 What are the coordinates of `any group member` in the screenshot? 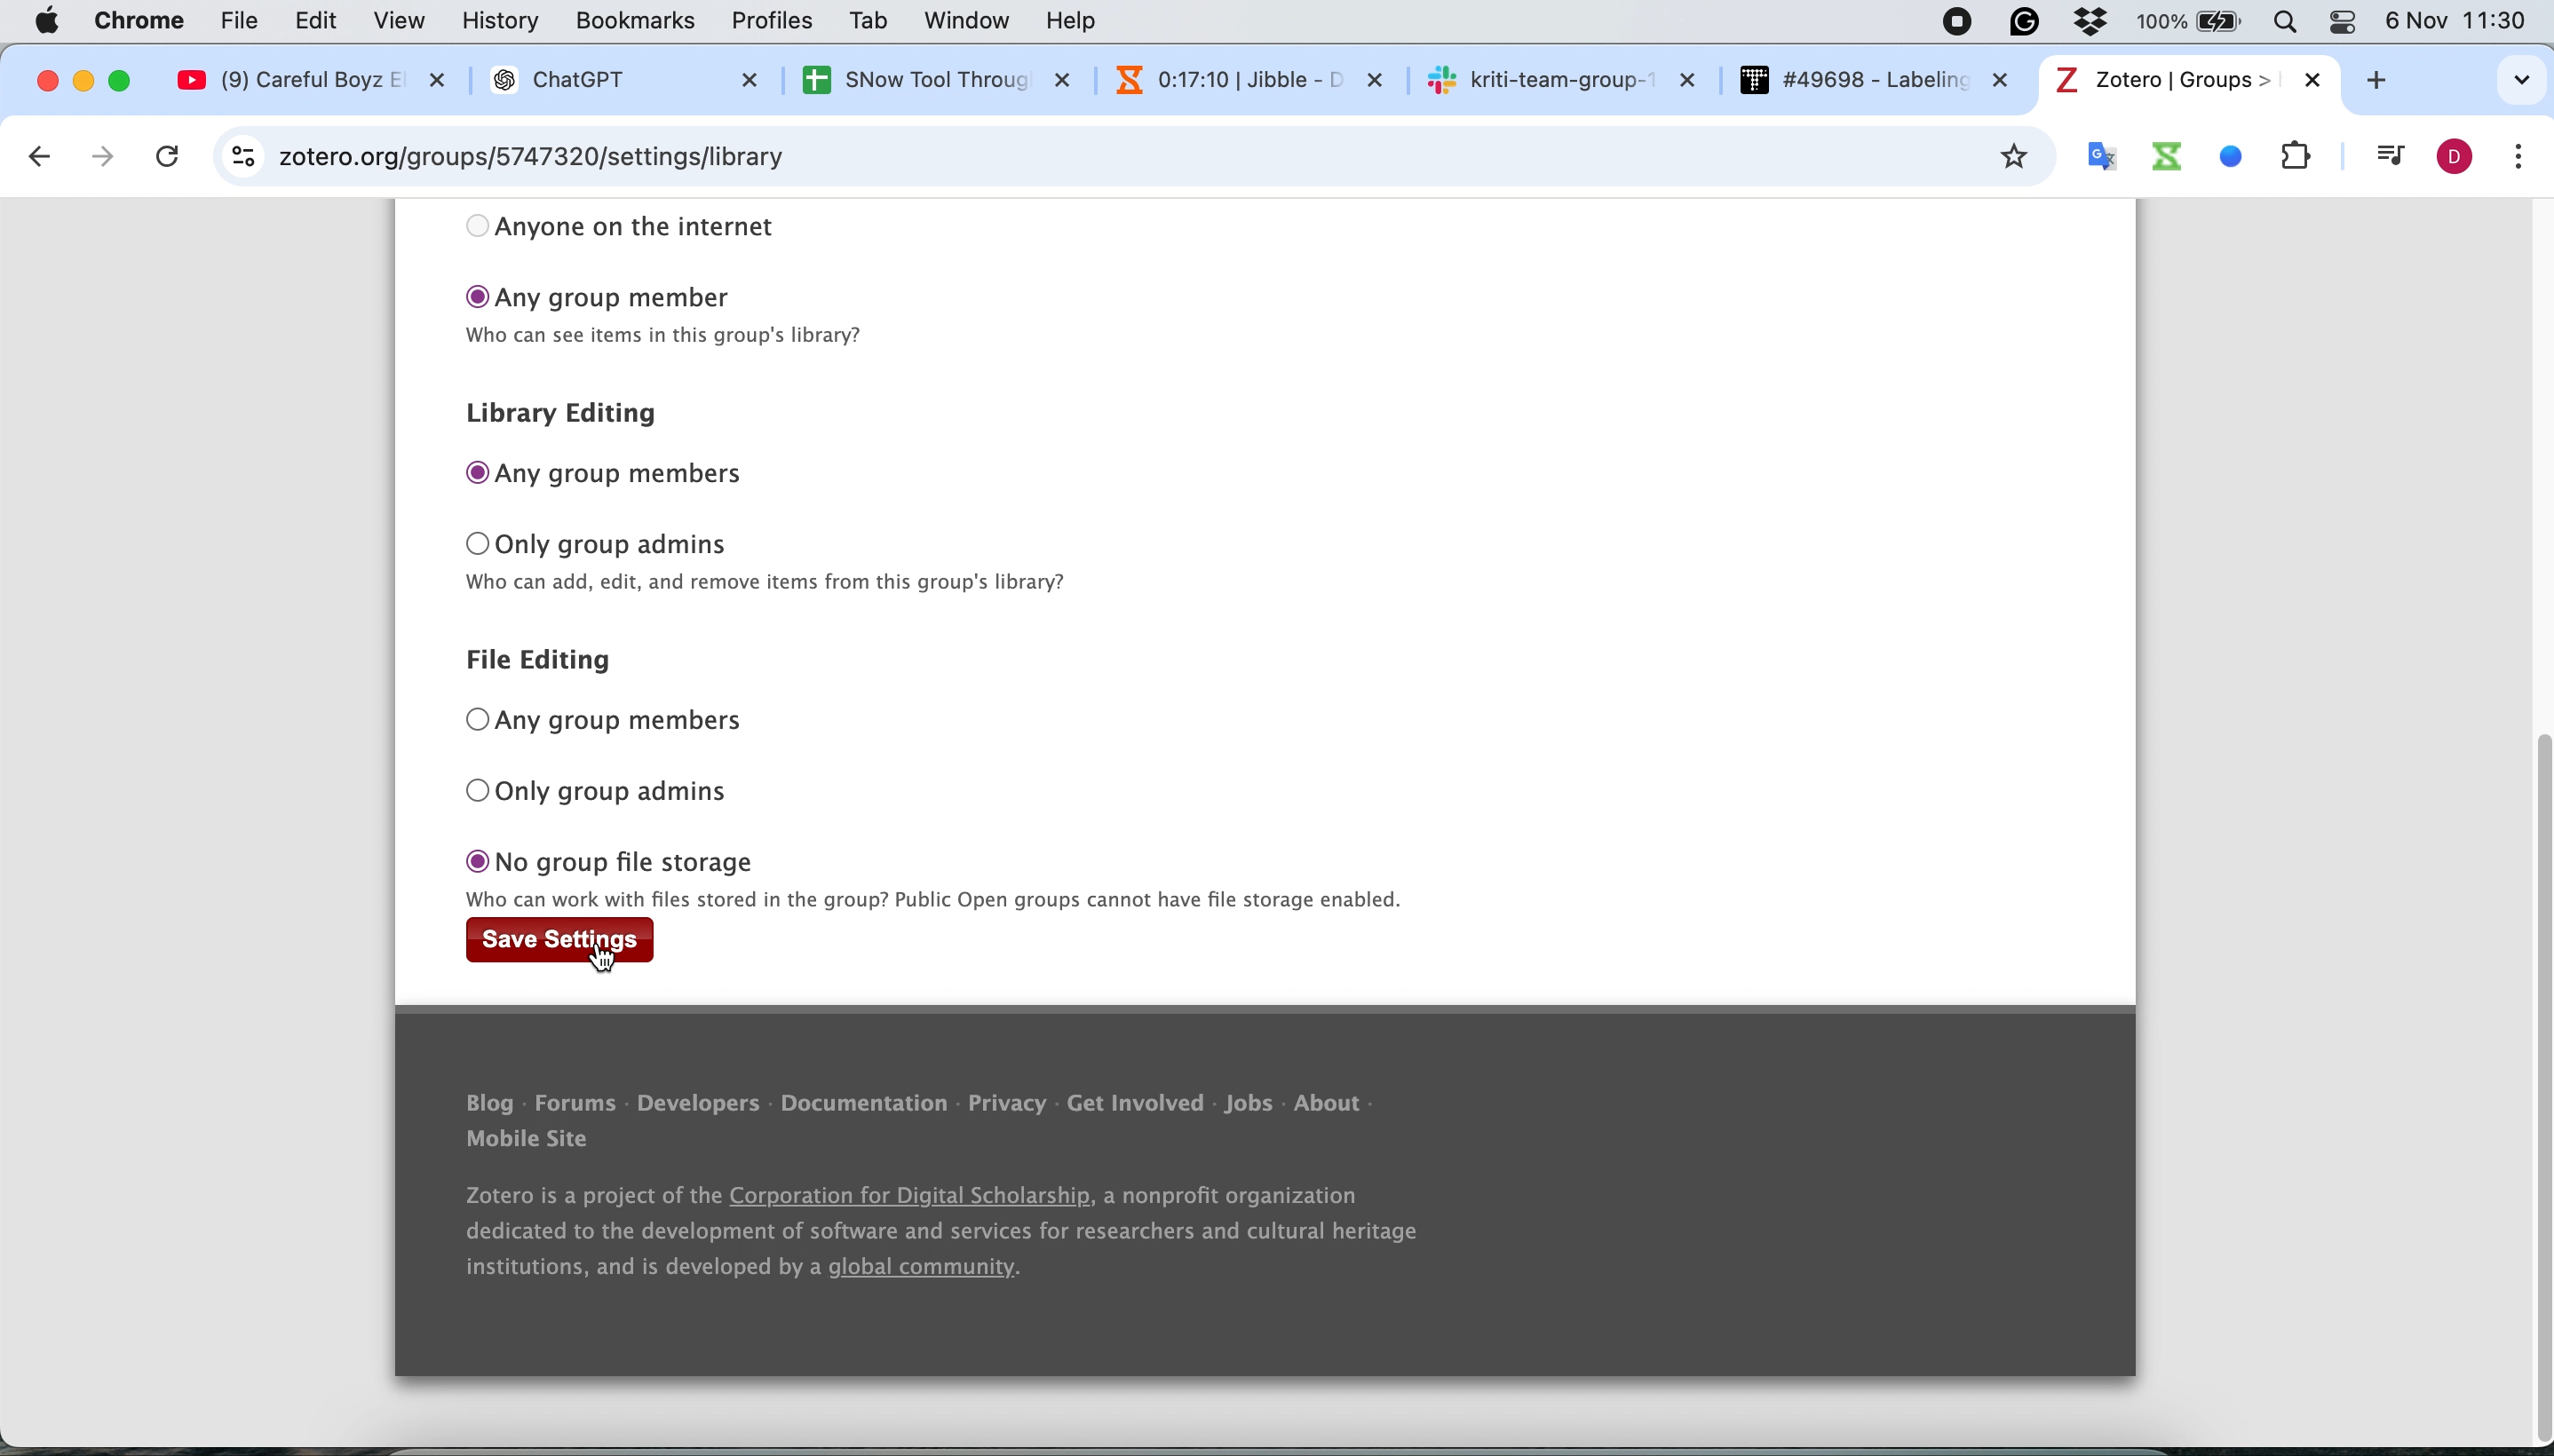 It's located at (596, 294).